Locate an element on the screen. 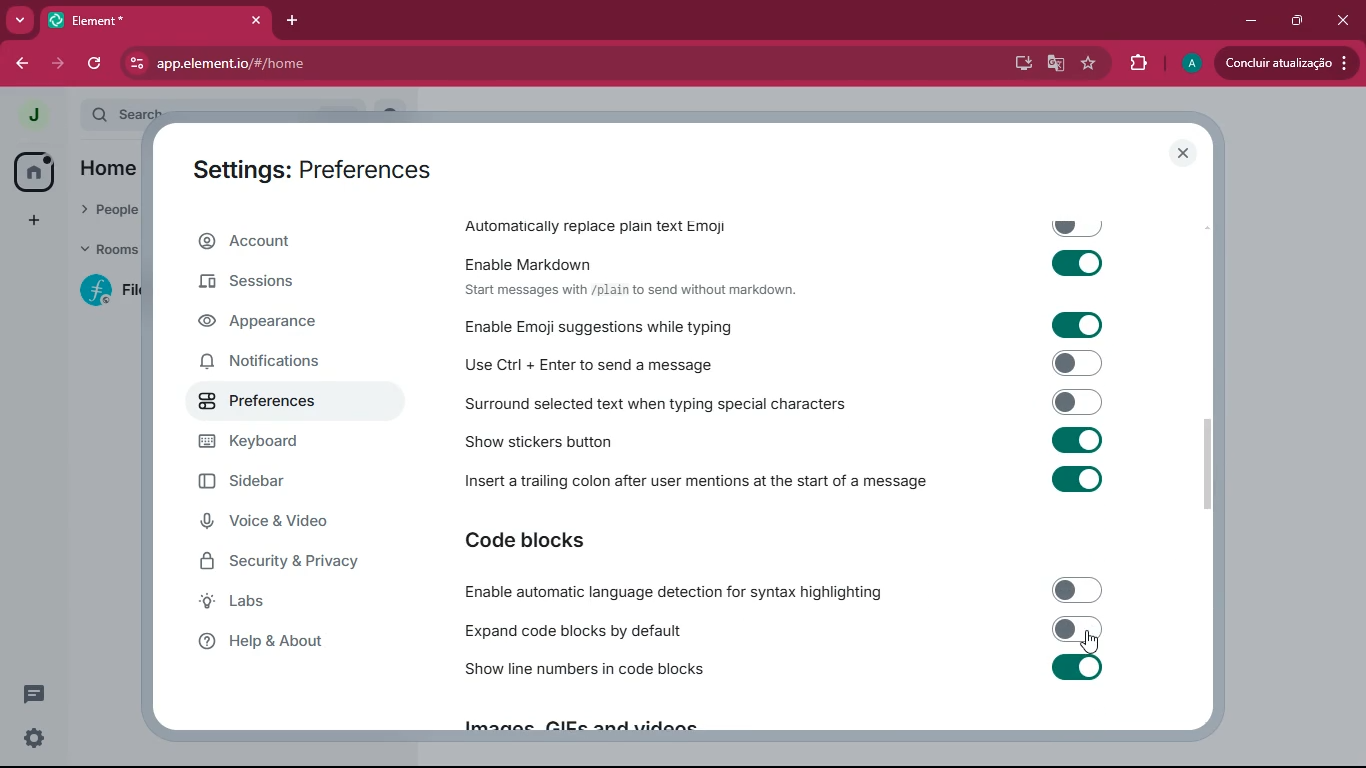 The height and width of the screenshot is (768, 1366). security & Privacy is located at coordinates (310, 563).